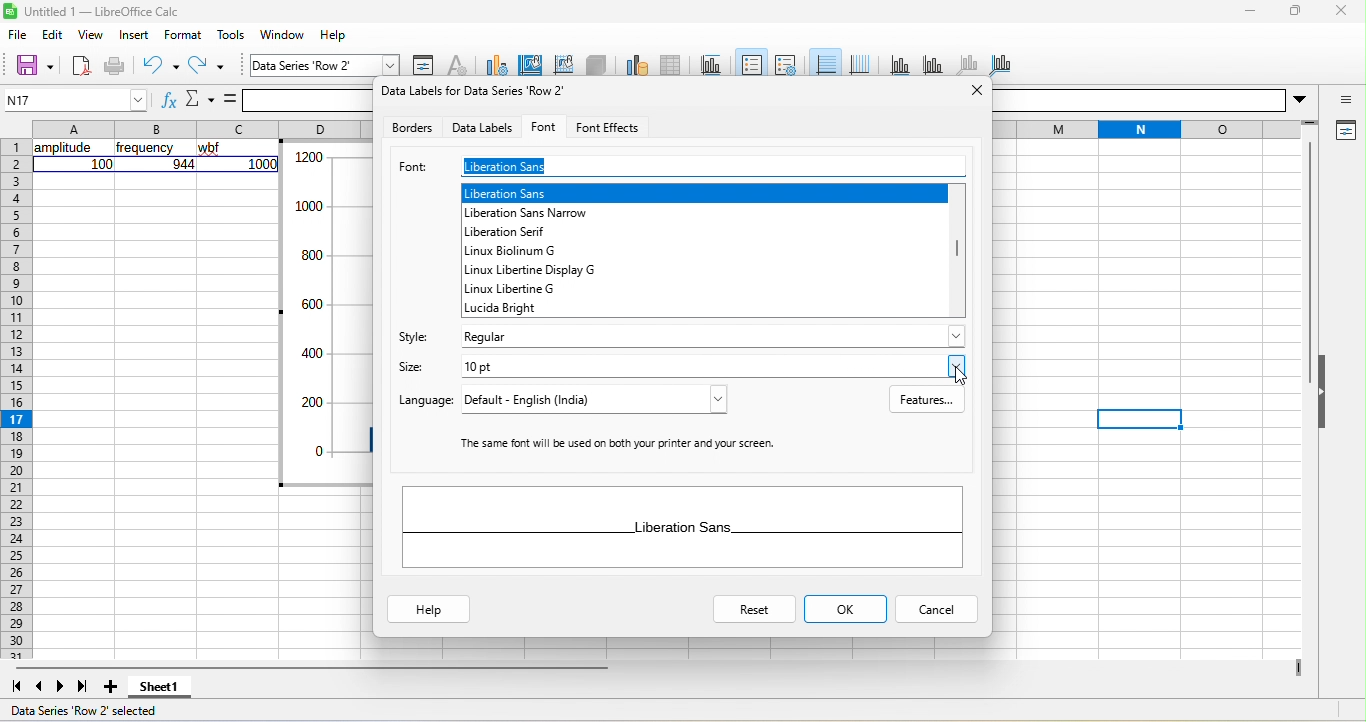 This screenshot has height=722, width=1366. What do you see at coordinates (480, 127) in the screenshot?
I see `data labels` at bounding box center [480, 127].